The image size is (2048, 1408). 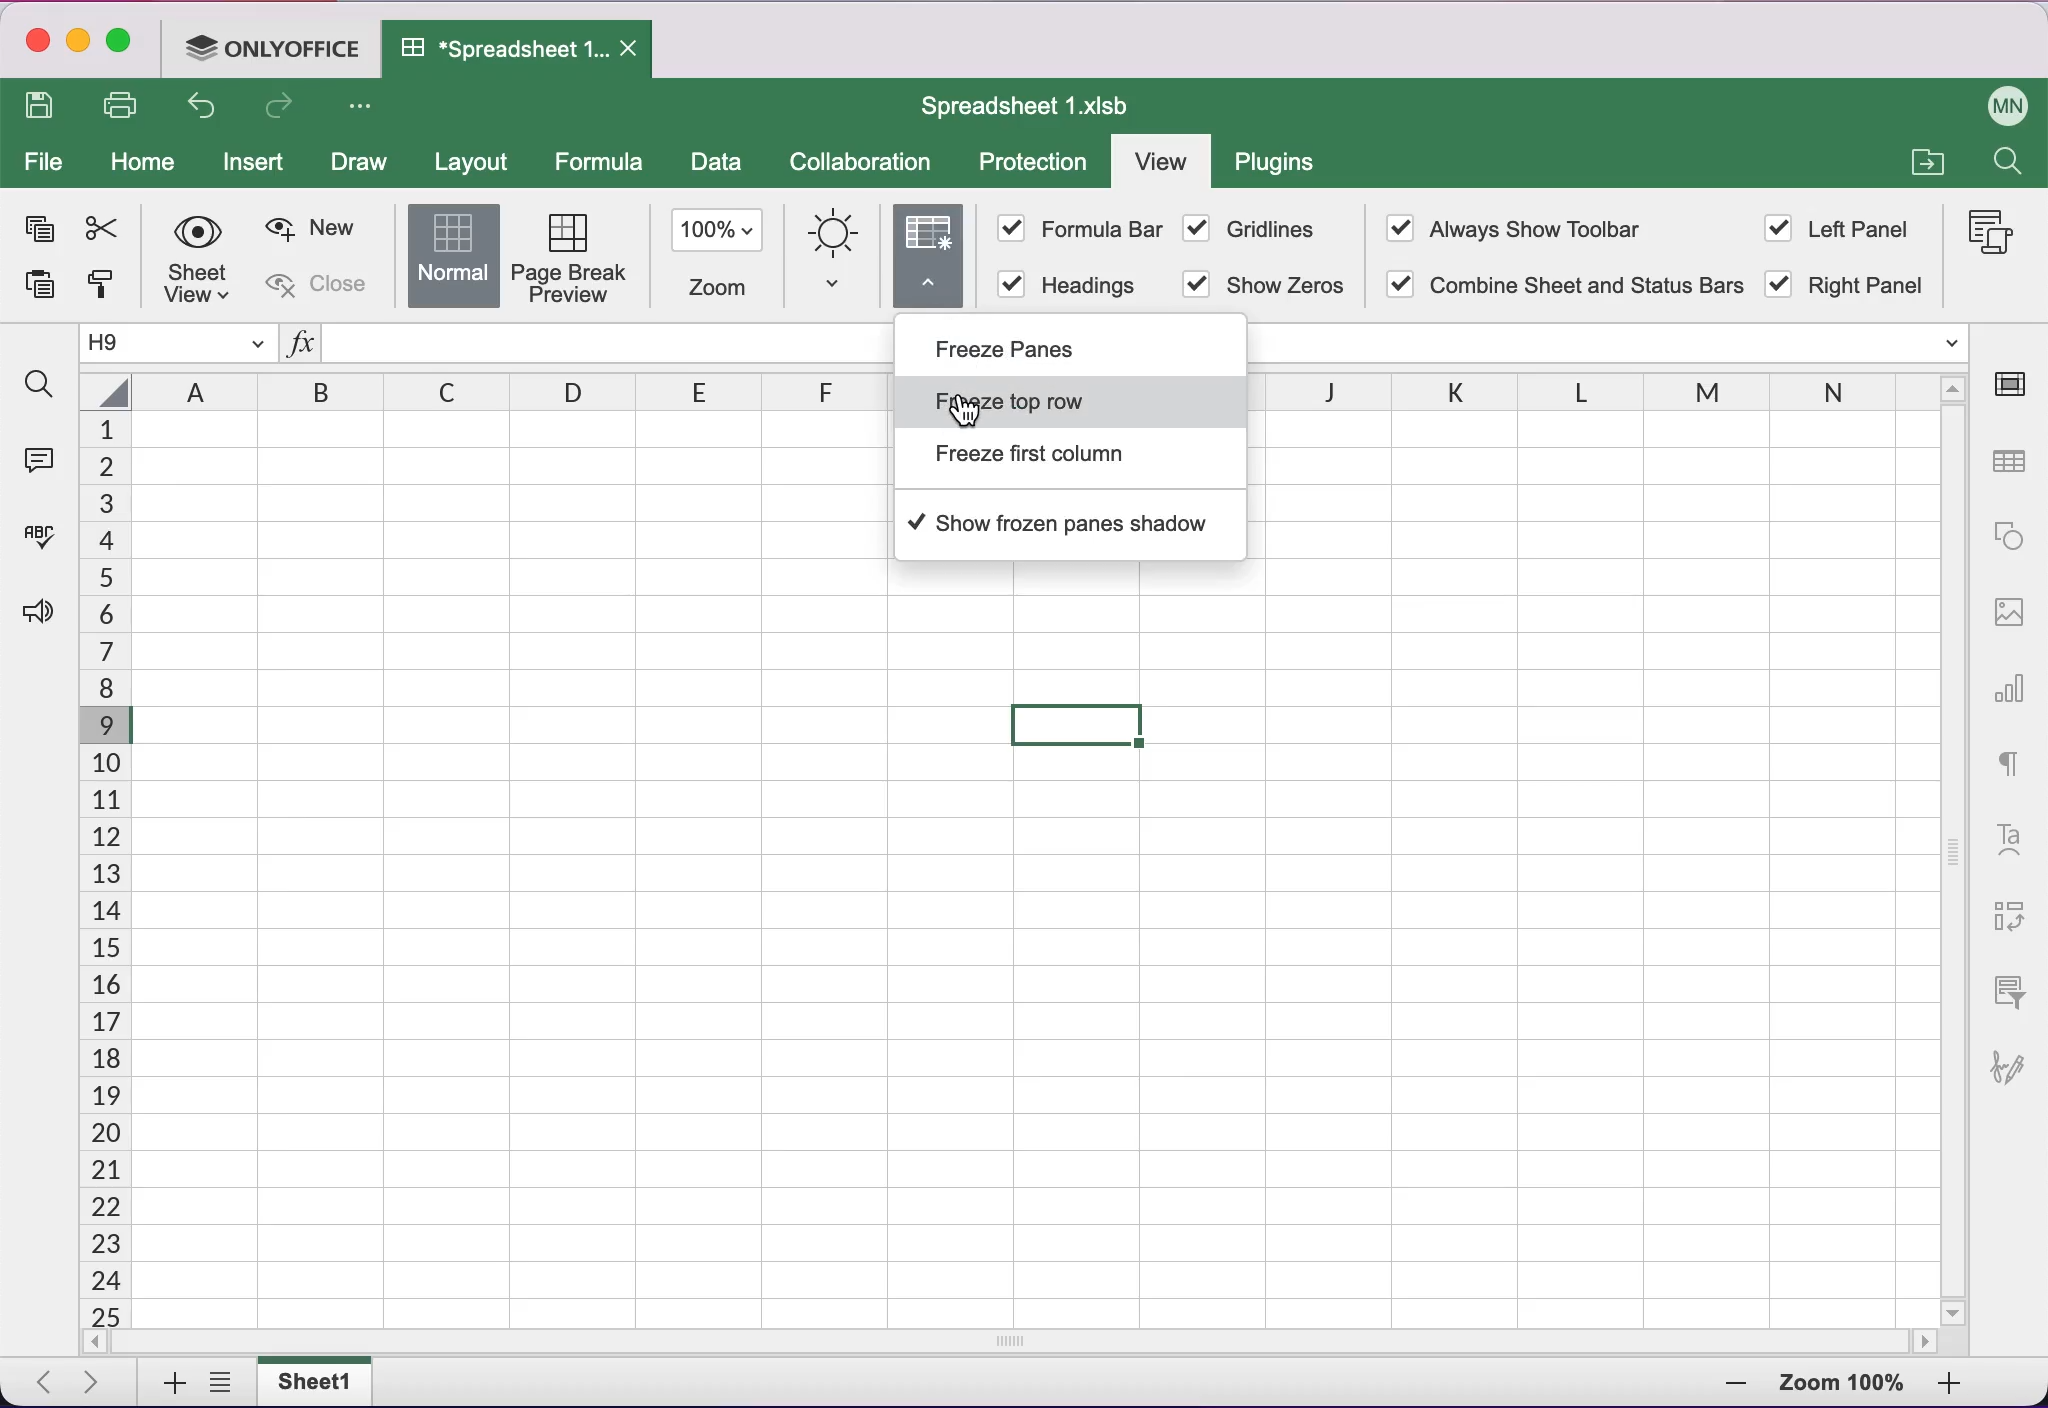 I want to click on spreadsheet title, so click(x=1024, y=105).